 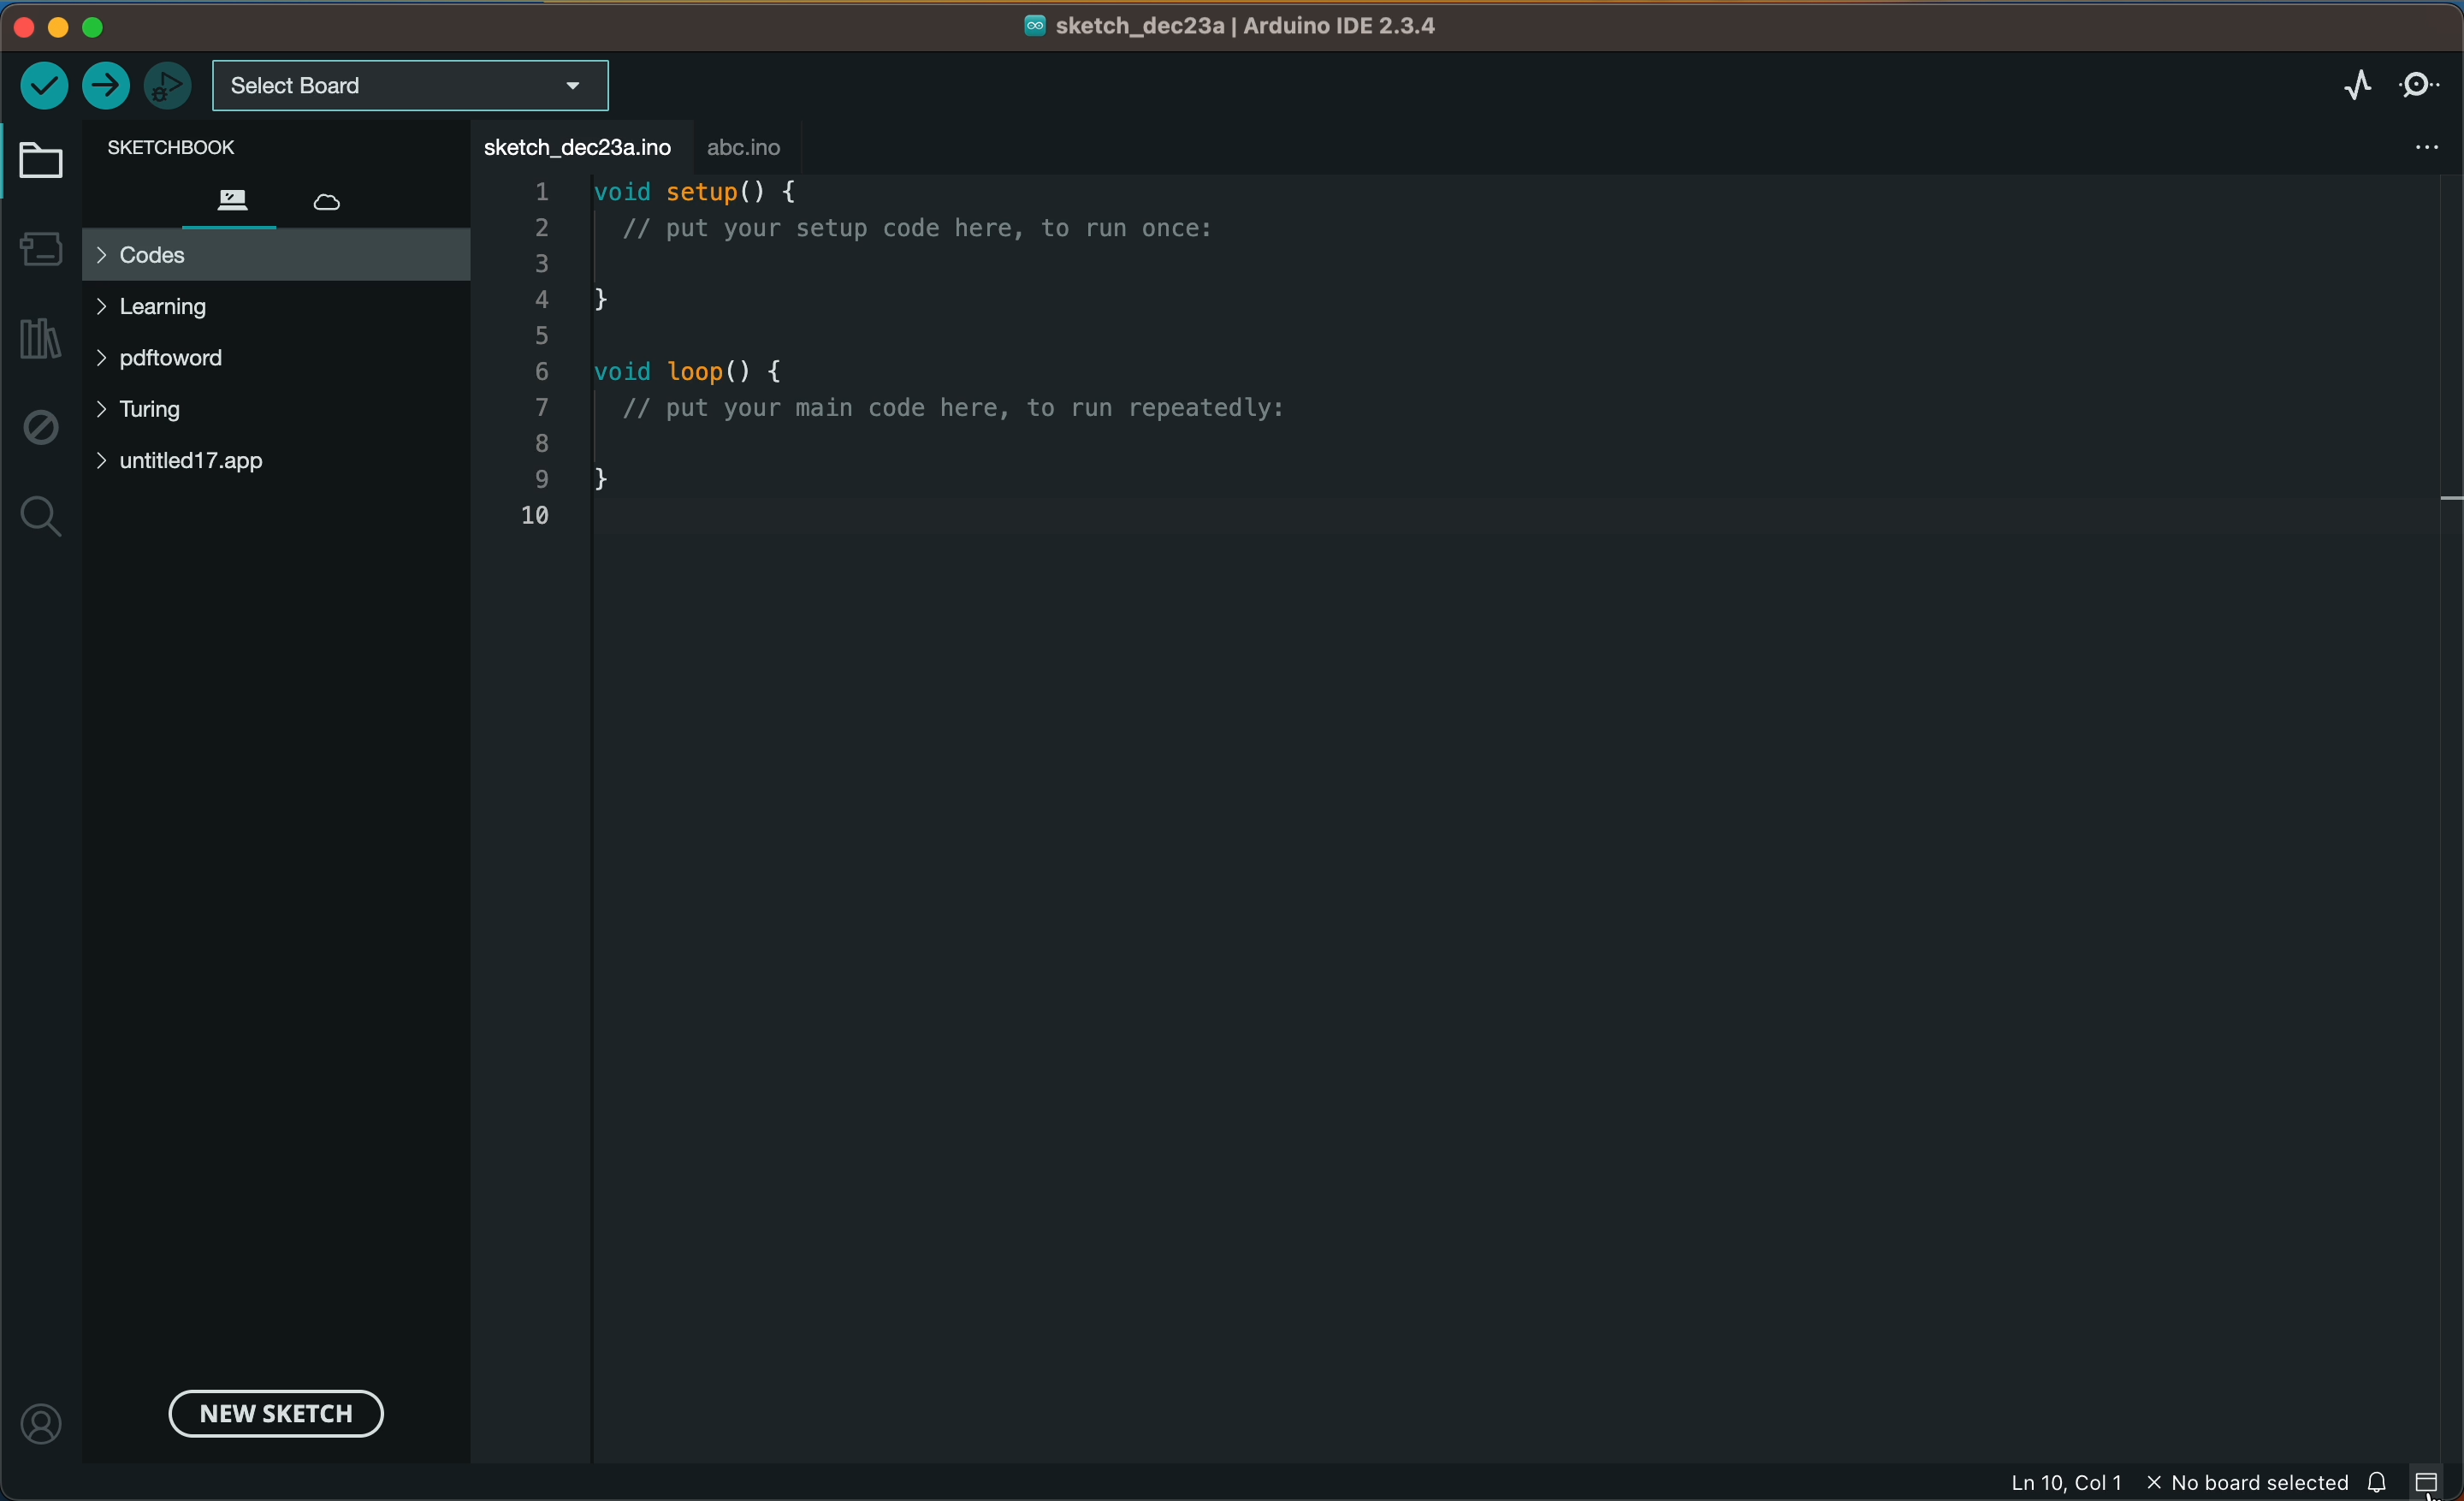 I want to click on codes, so click(x=273, y=253).